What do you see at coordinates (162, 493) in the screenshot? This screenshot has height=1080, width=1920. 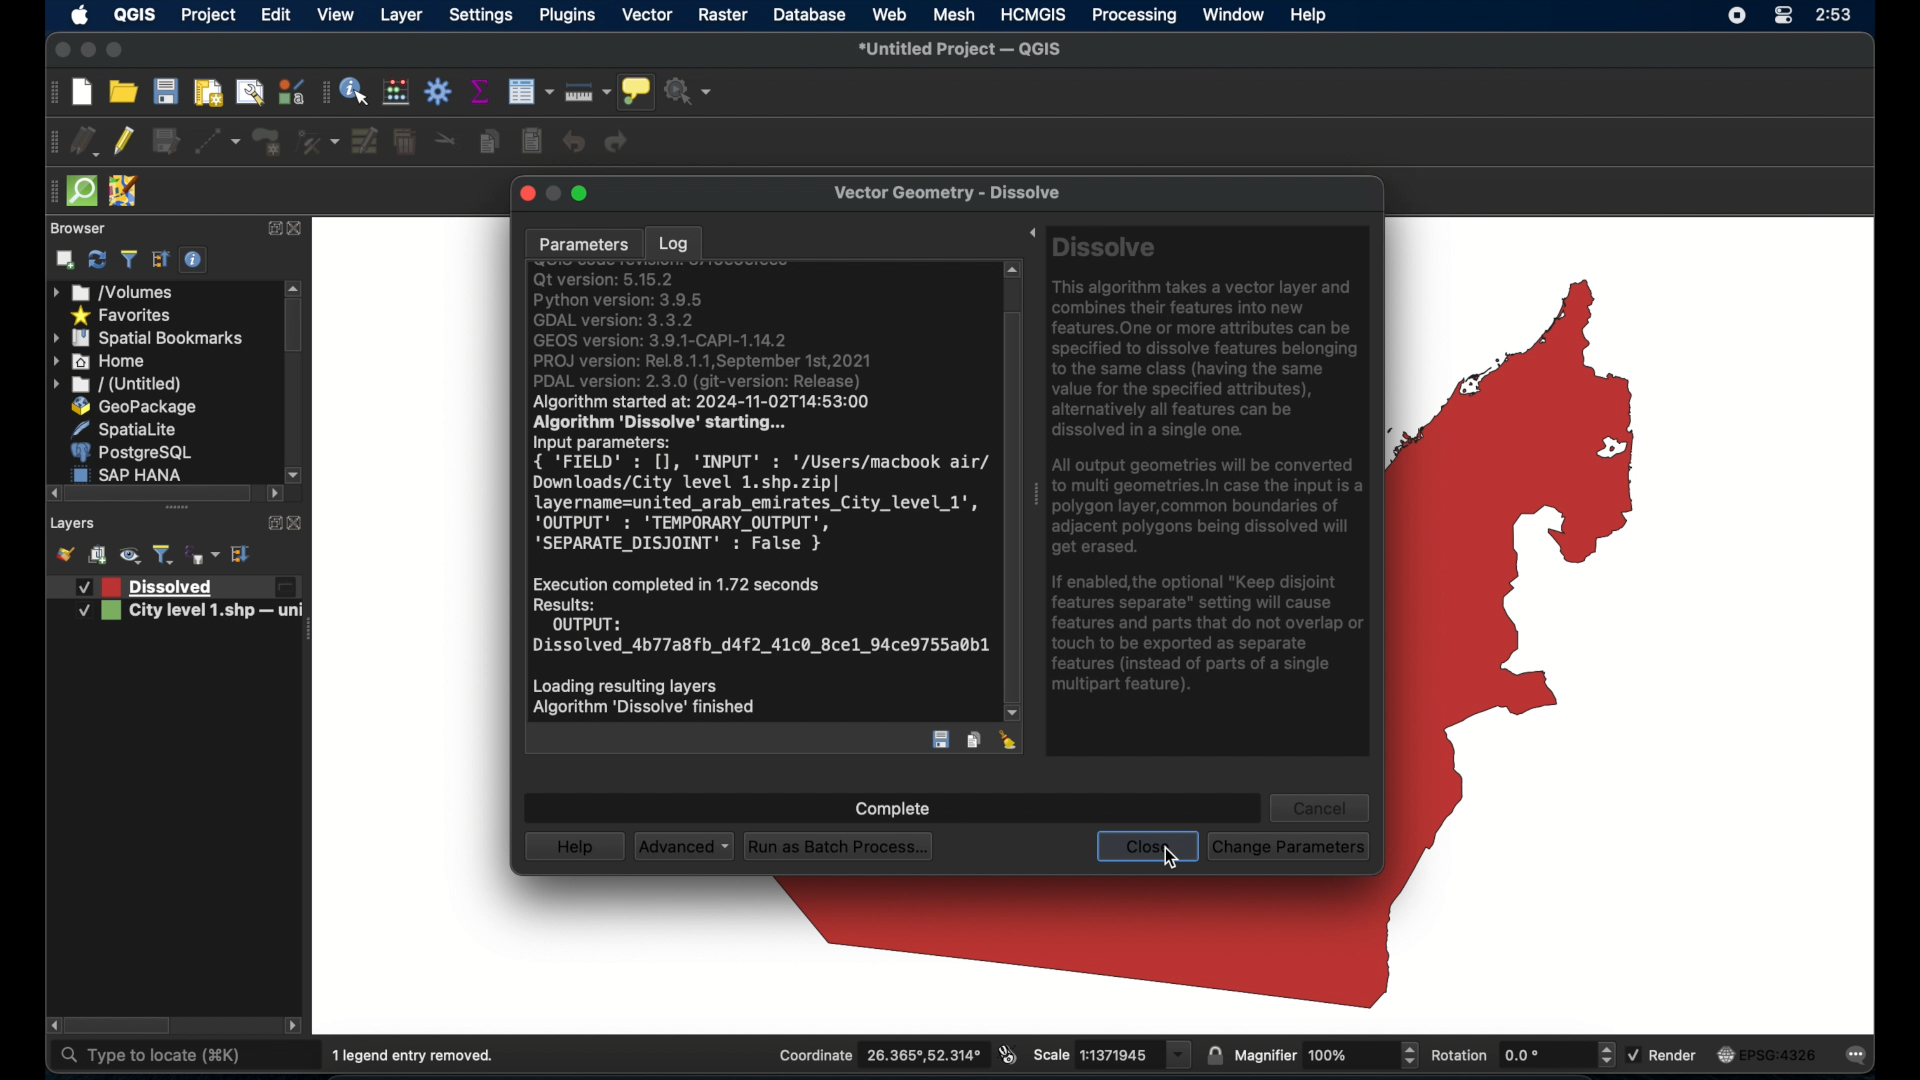 I see `scroll box` at bounding box center [162, 493].